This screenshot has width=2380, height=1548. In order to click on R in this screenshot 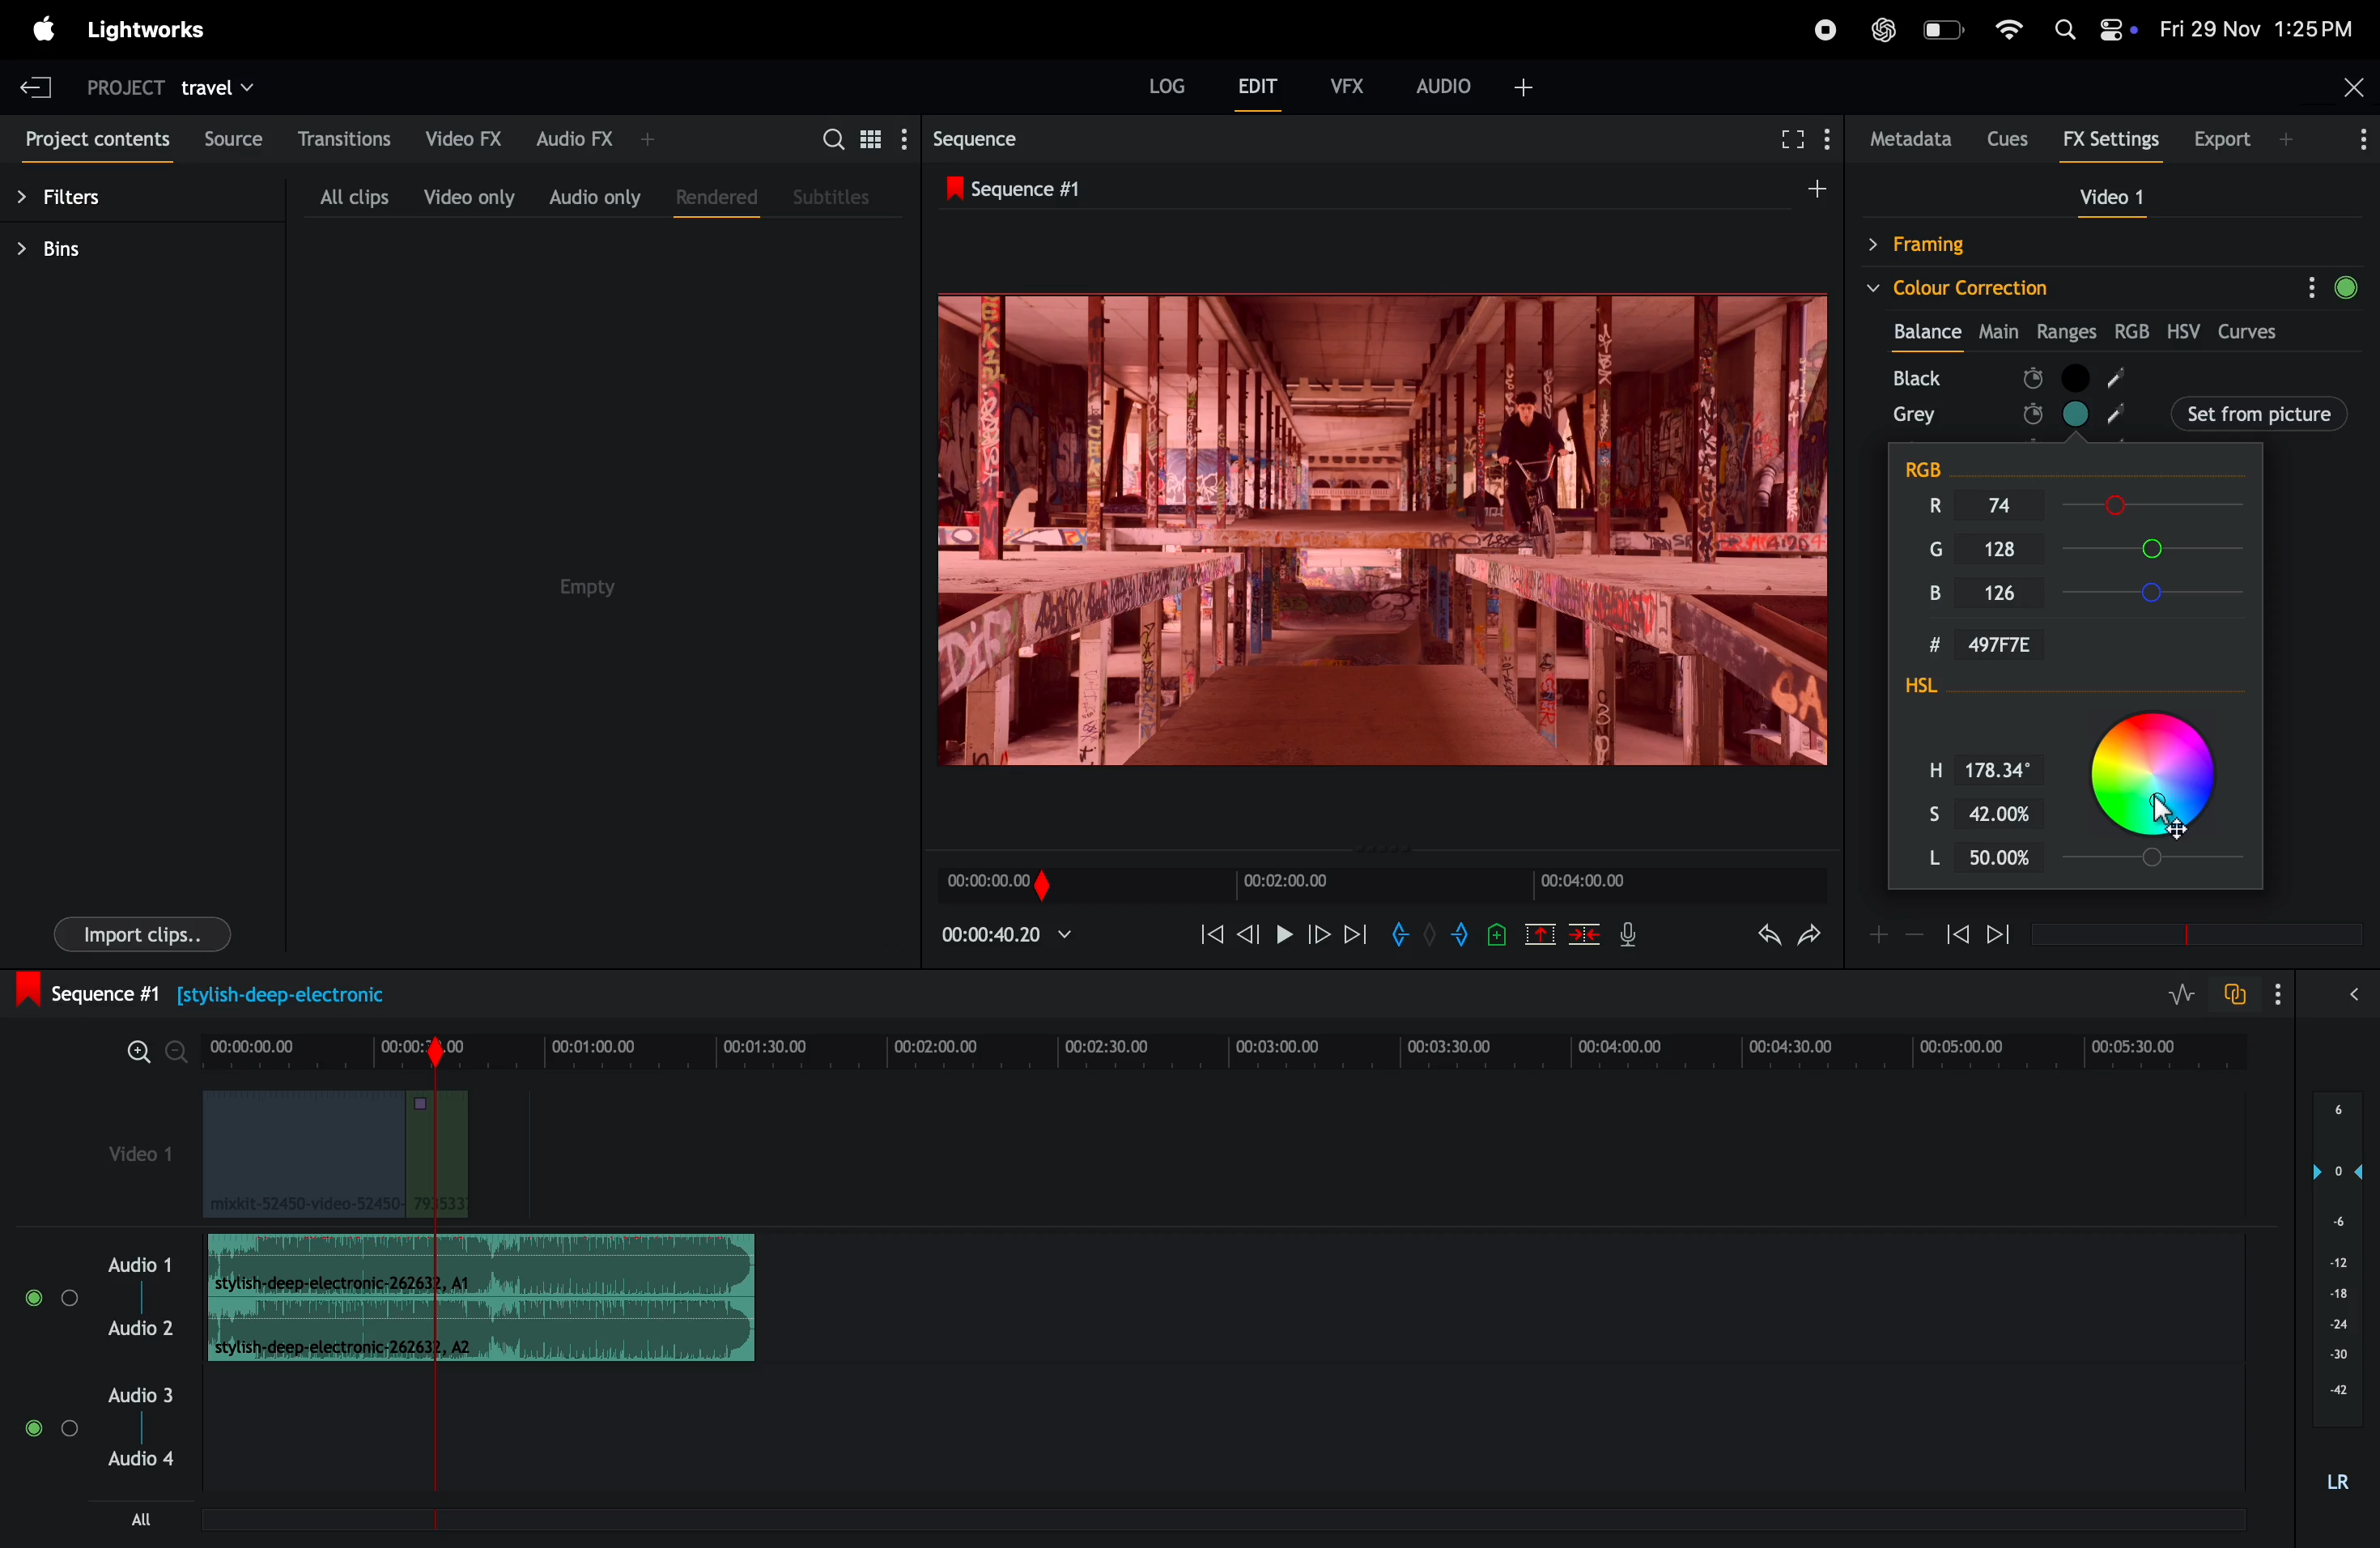, I will do `click(1927, 504)`.